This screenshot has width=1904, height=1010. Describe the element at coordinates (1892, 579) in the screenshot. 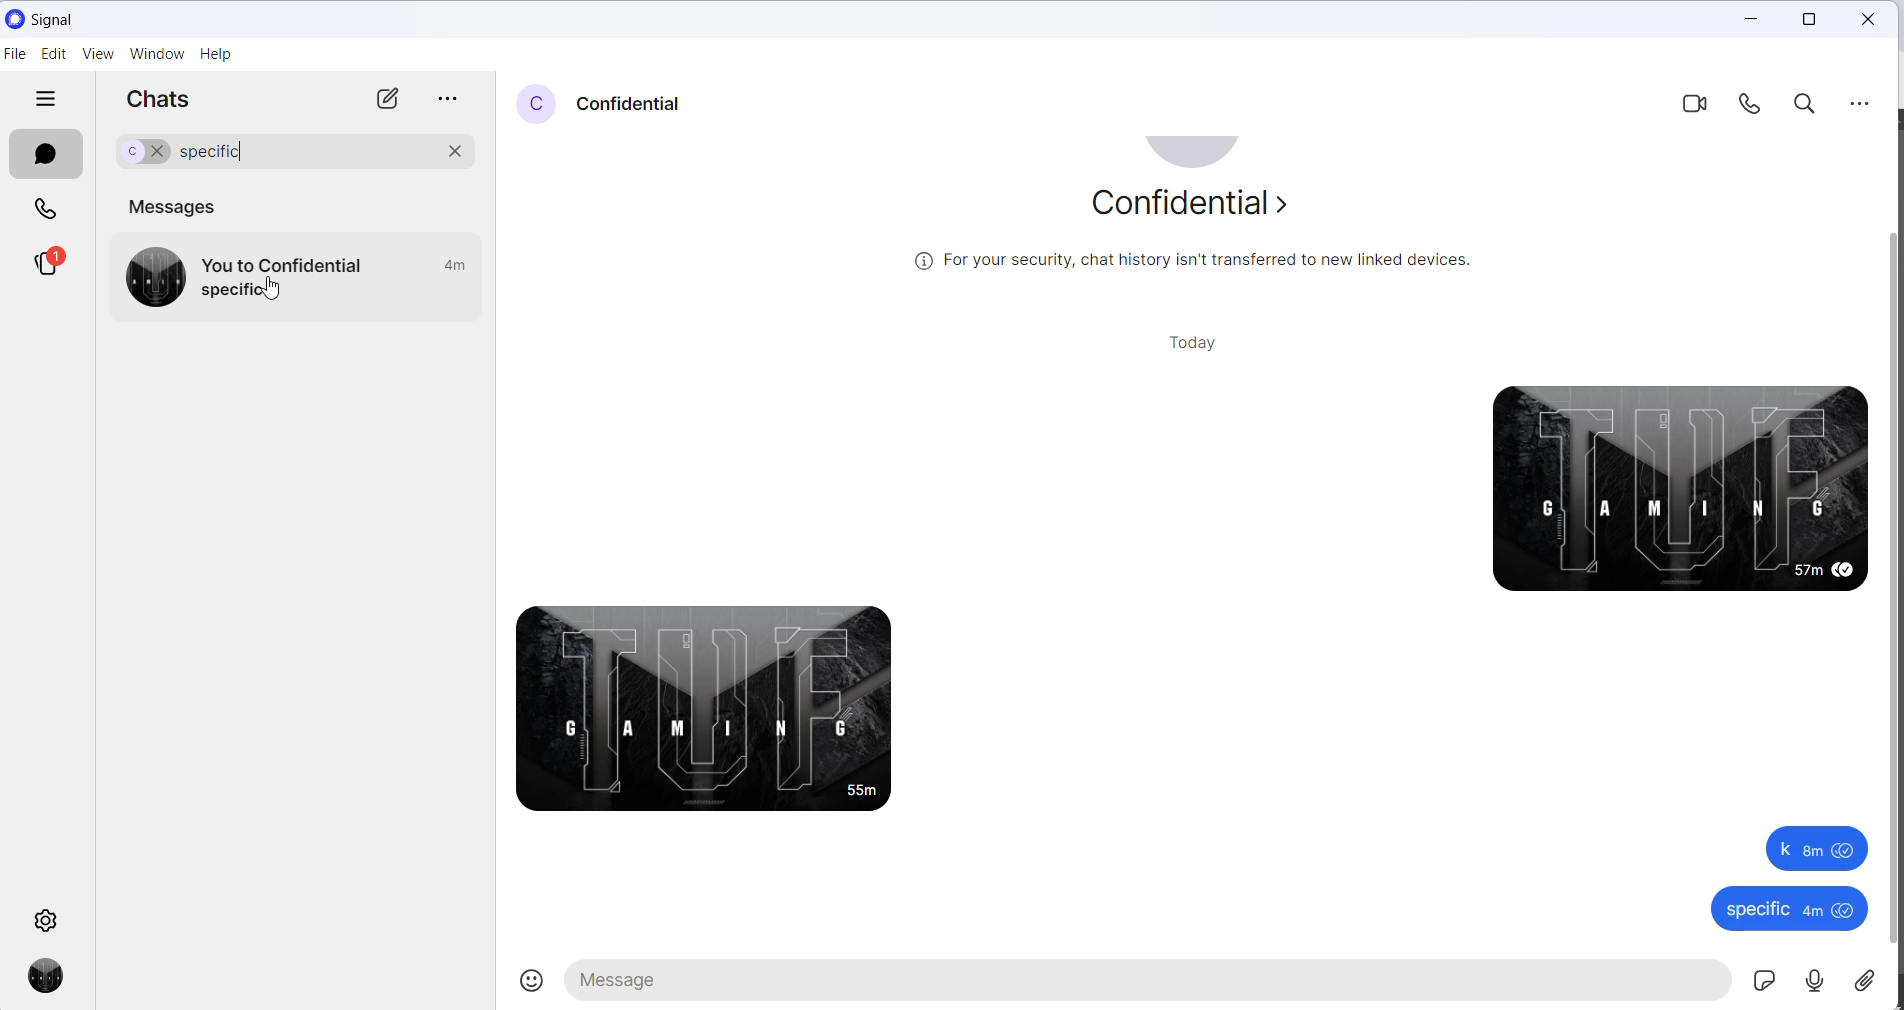

I see `scrollbar` at that location.